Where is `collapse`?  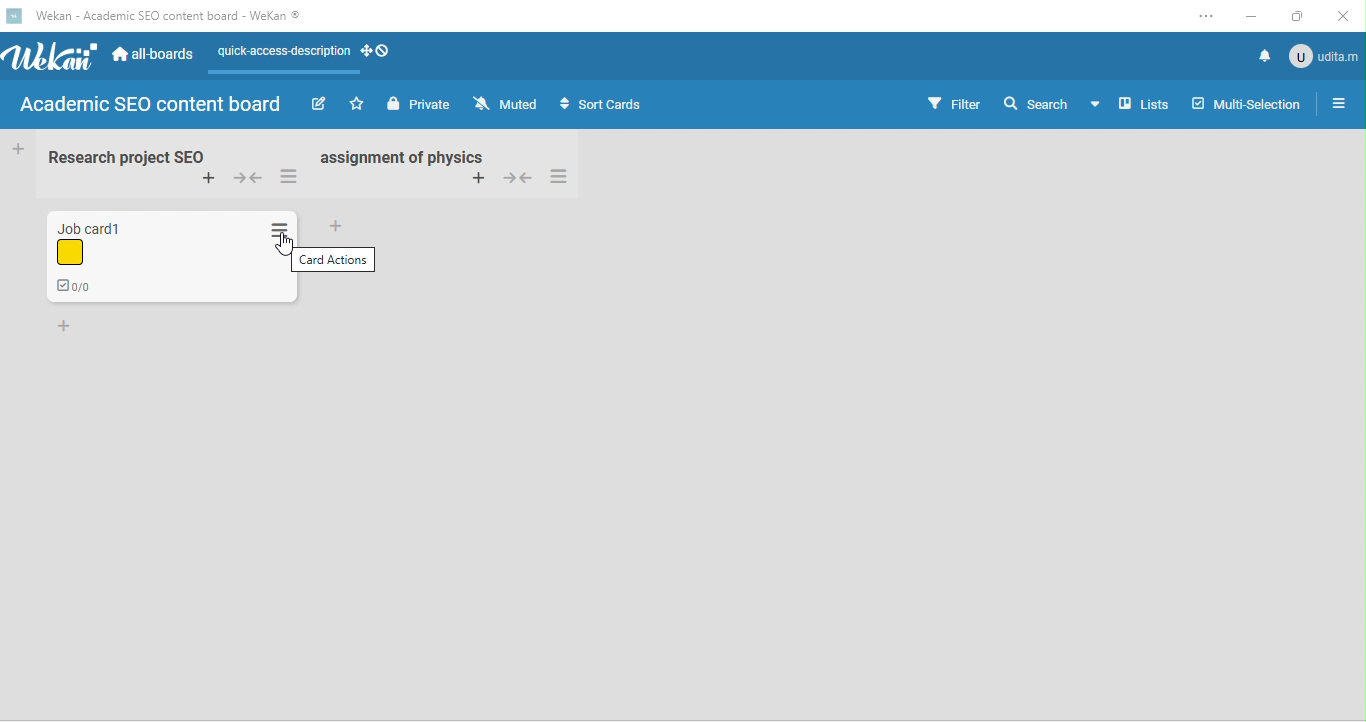
collapse is located at coordinates (522, 179).